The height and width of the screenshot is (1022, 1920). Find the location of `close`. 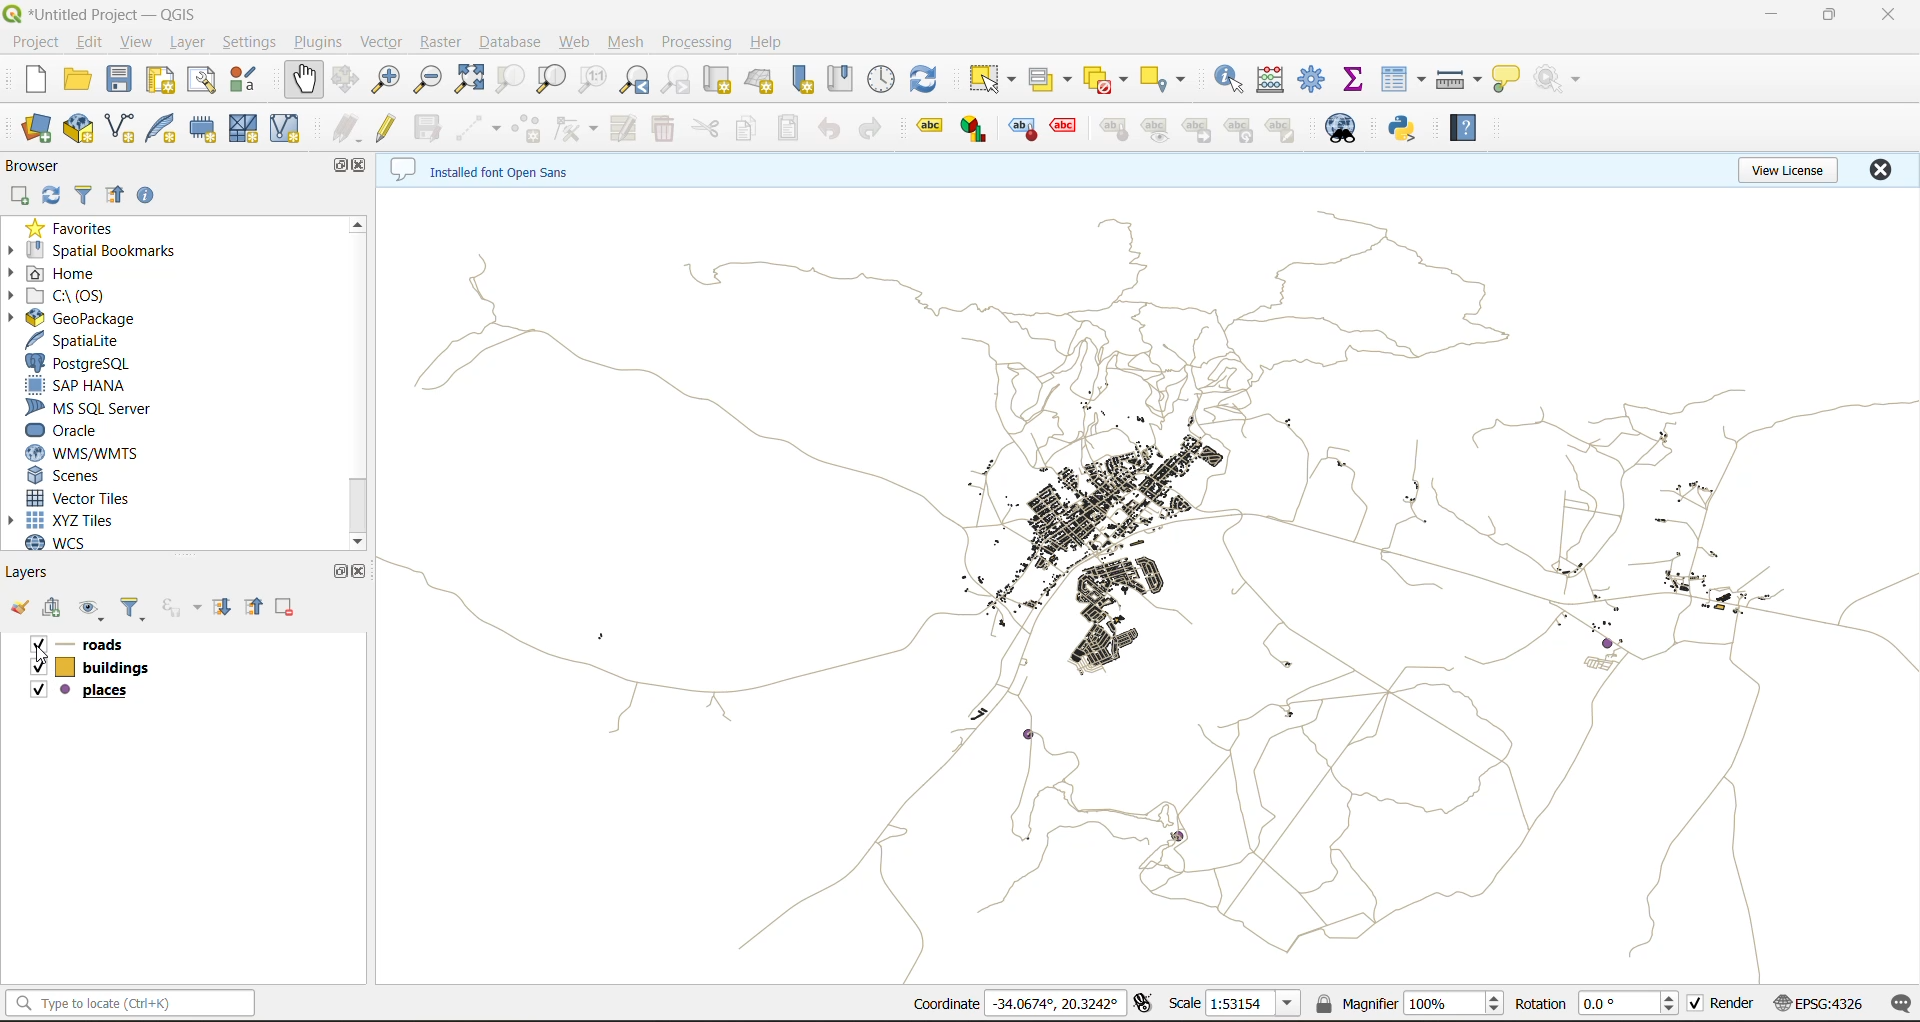

close is located at coordinates (358, 168).